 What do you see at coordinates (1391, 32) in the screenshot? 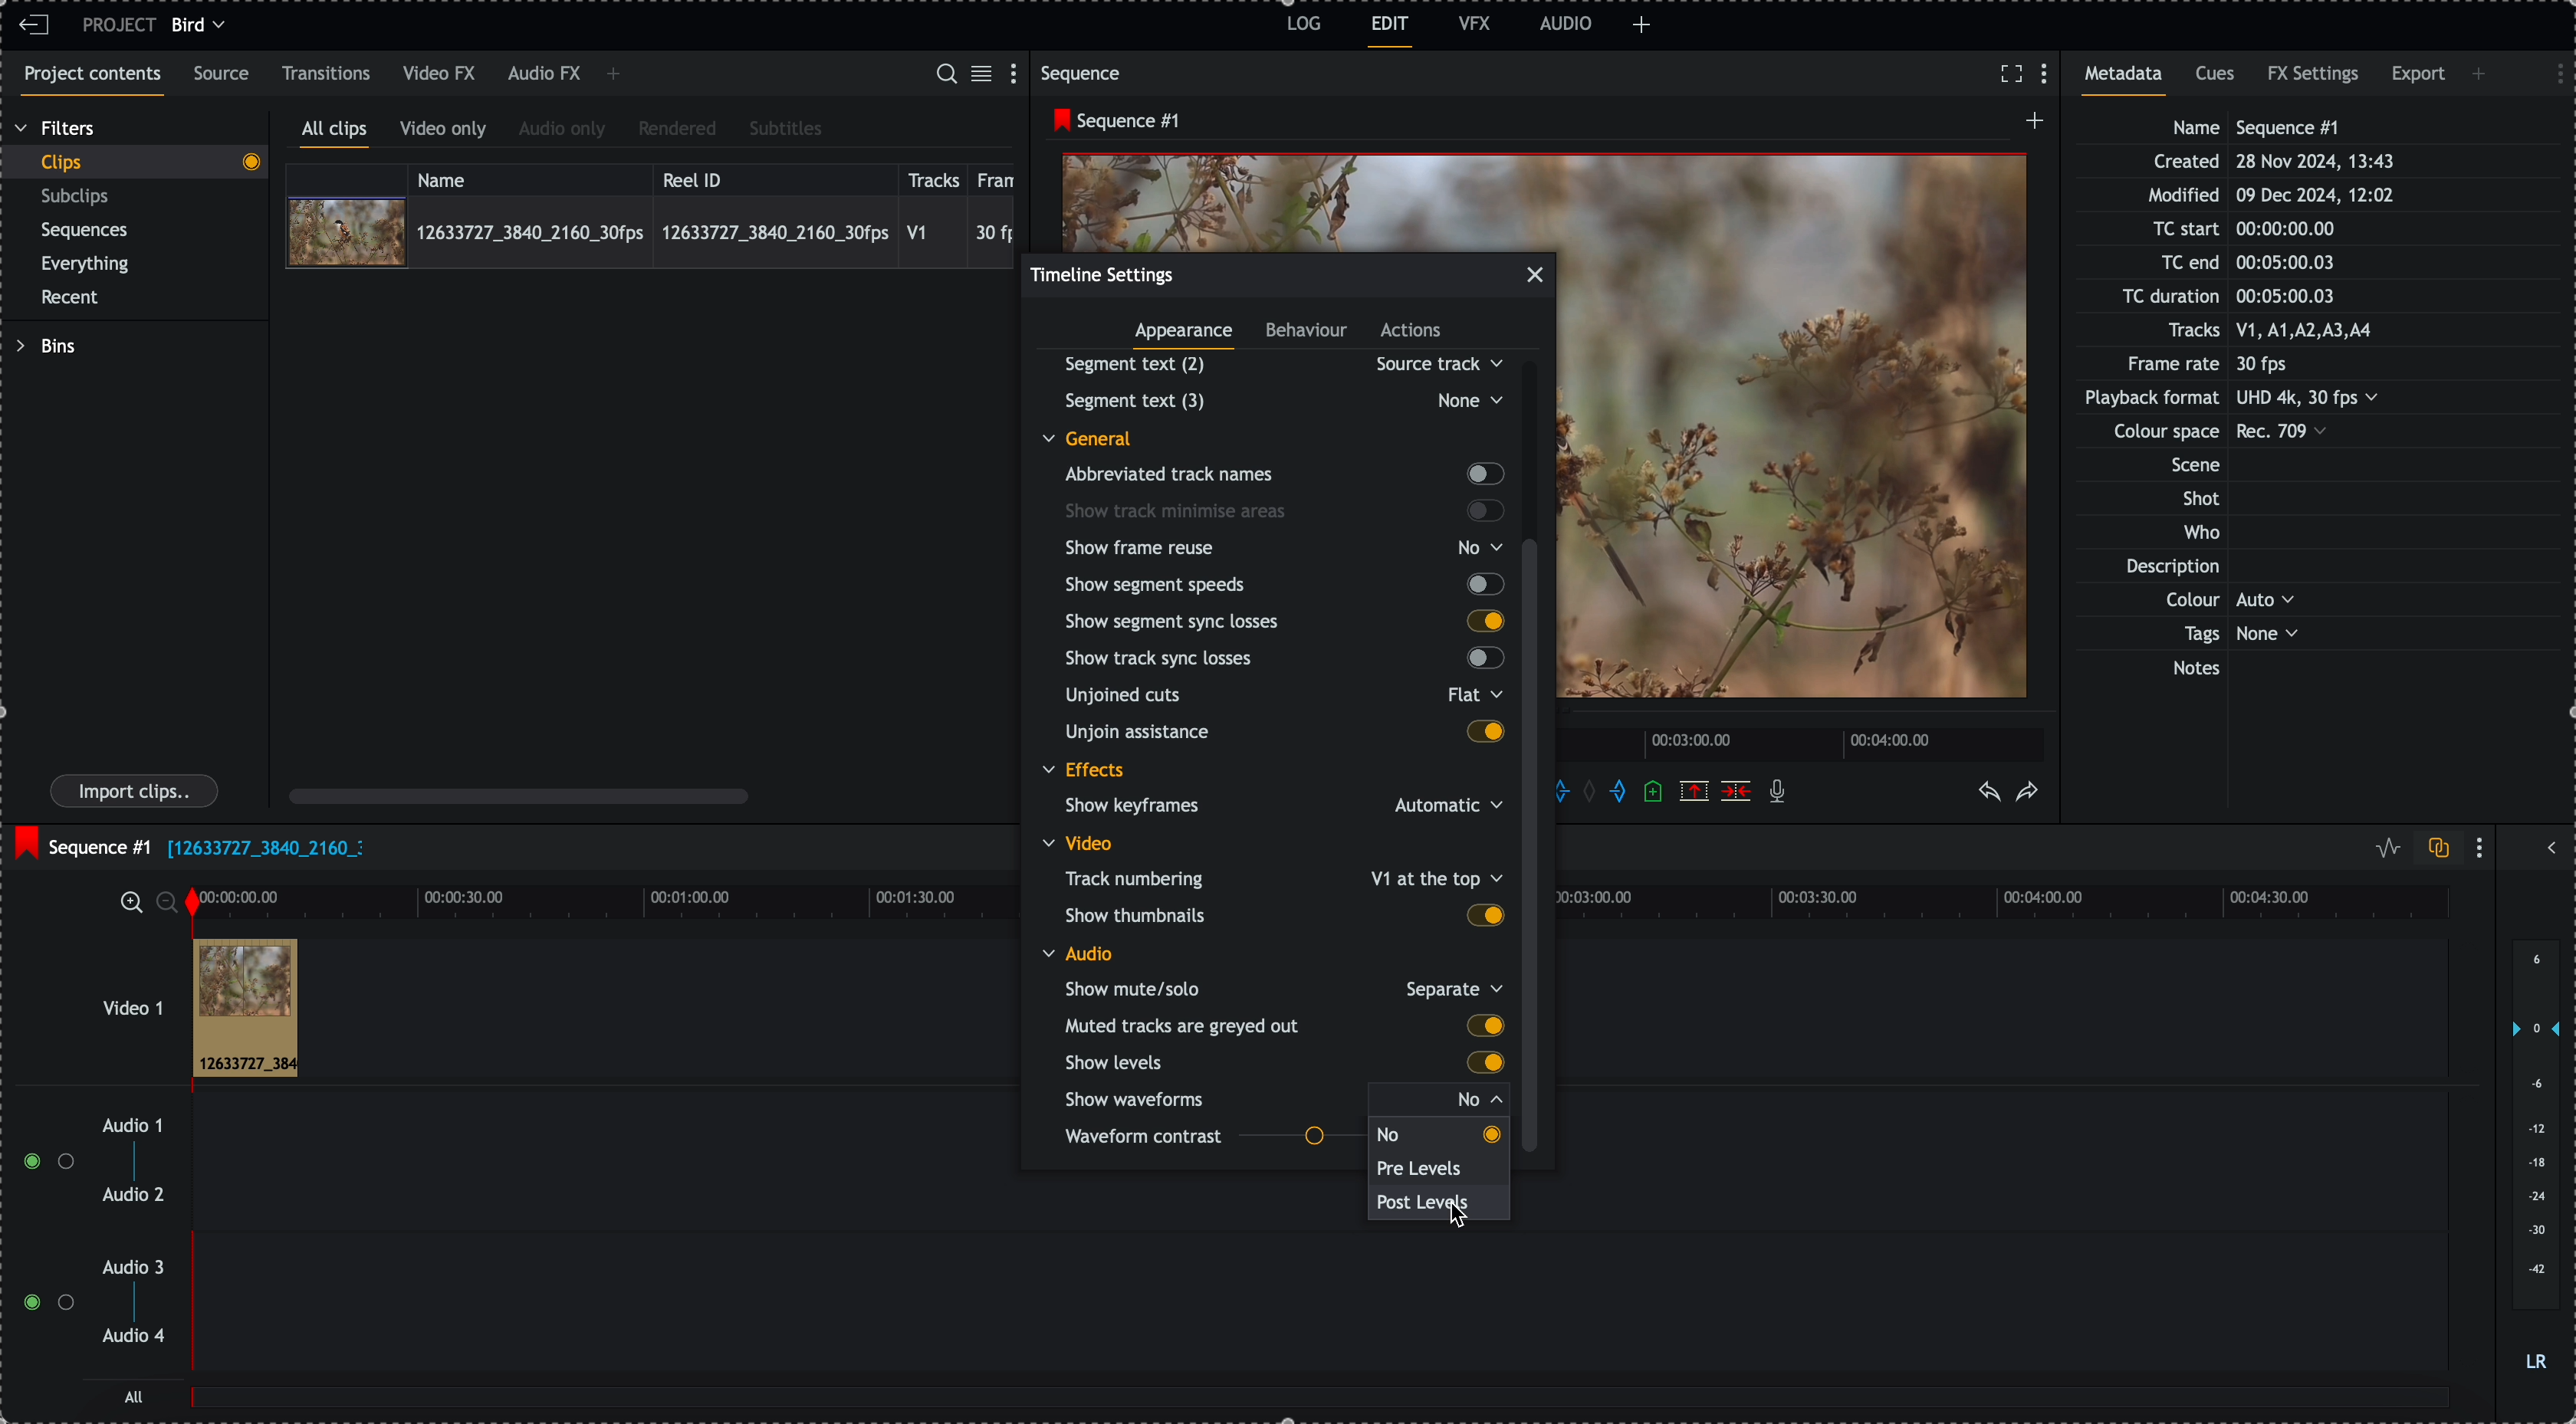
I see `edit` at bounding box center [1391, 32].